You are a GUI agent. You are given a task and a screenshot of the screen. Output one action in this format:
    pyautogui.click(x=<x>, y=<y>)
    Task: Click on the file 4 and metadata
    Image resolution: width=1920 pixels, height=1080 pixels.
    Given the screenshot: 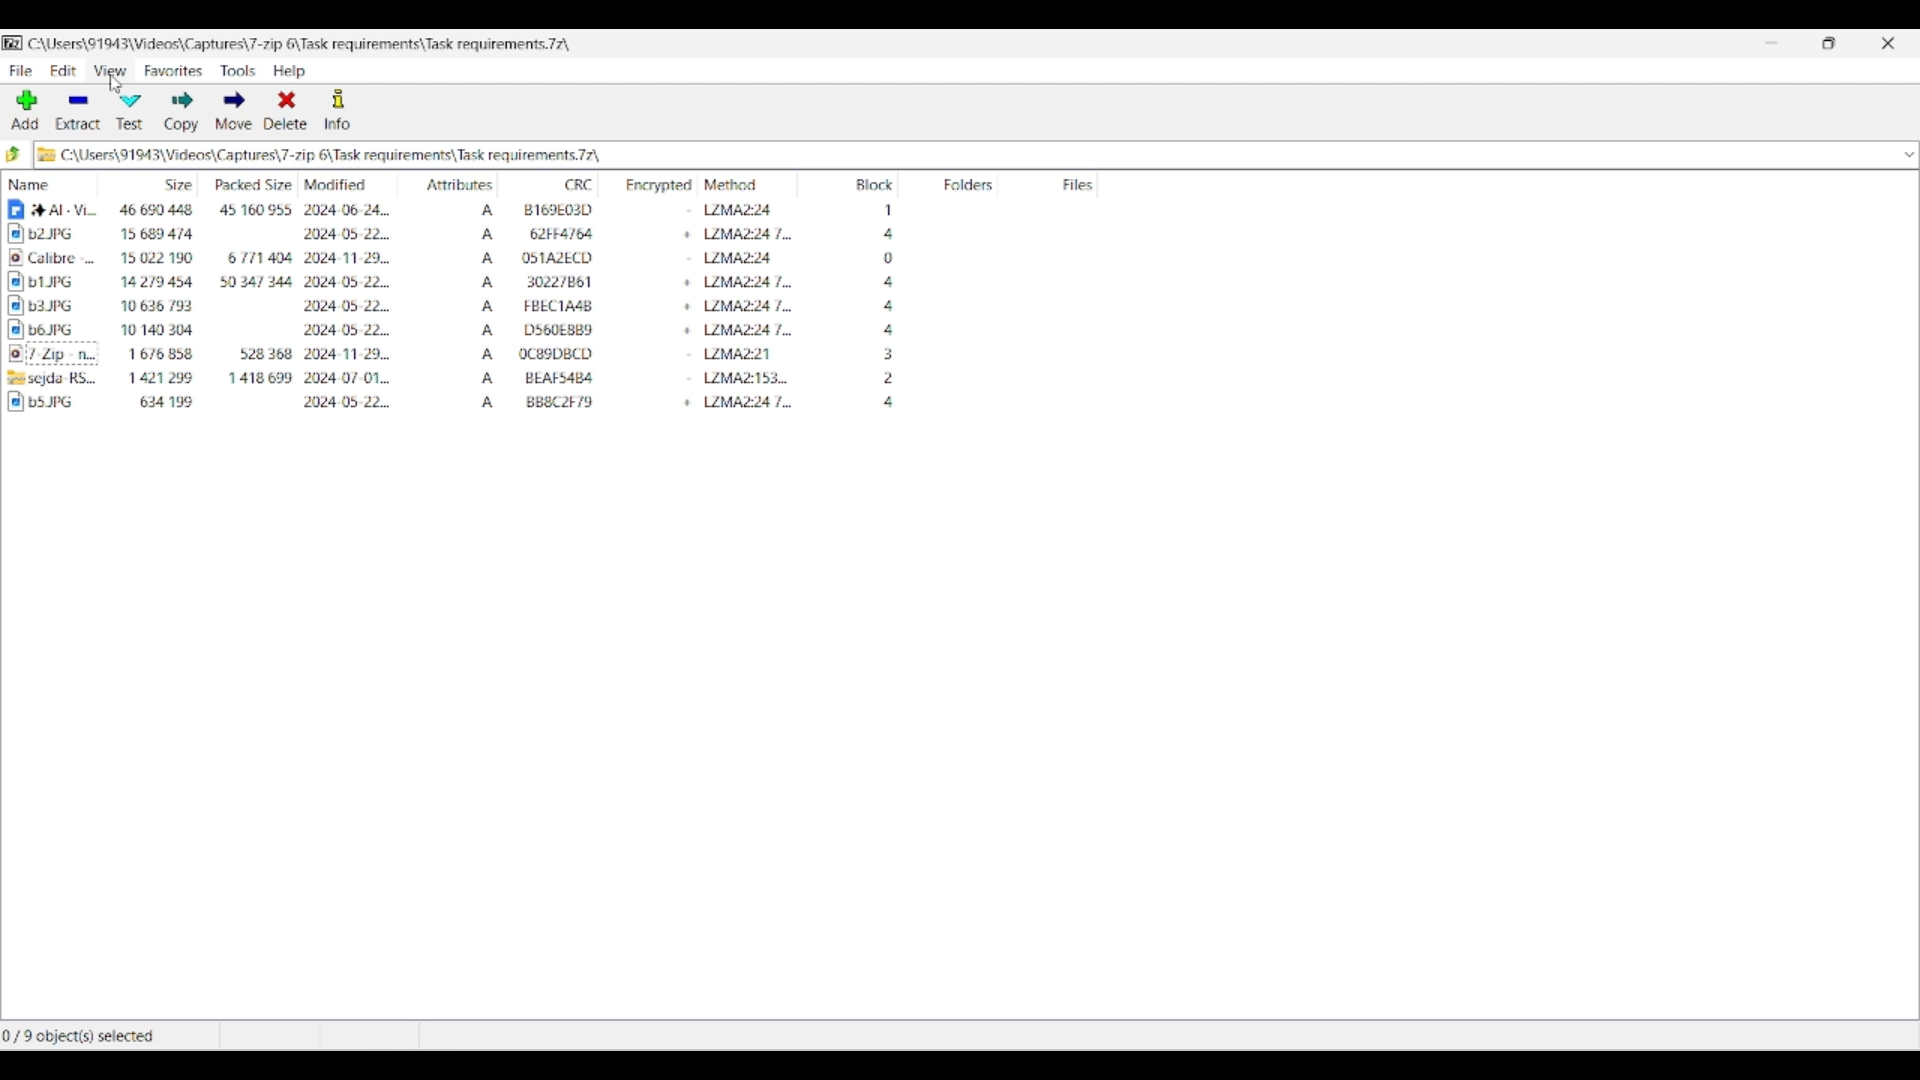 What is the action you would take?
    pyautogui.click(x=550, y=282)
    